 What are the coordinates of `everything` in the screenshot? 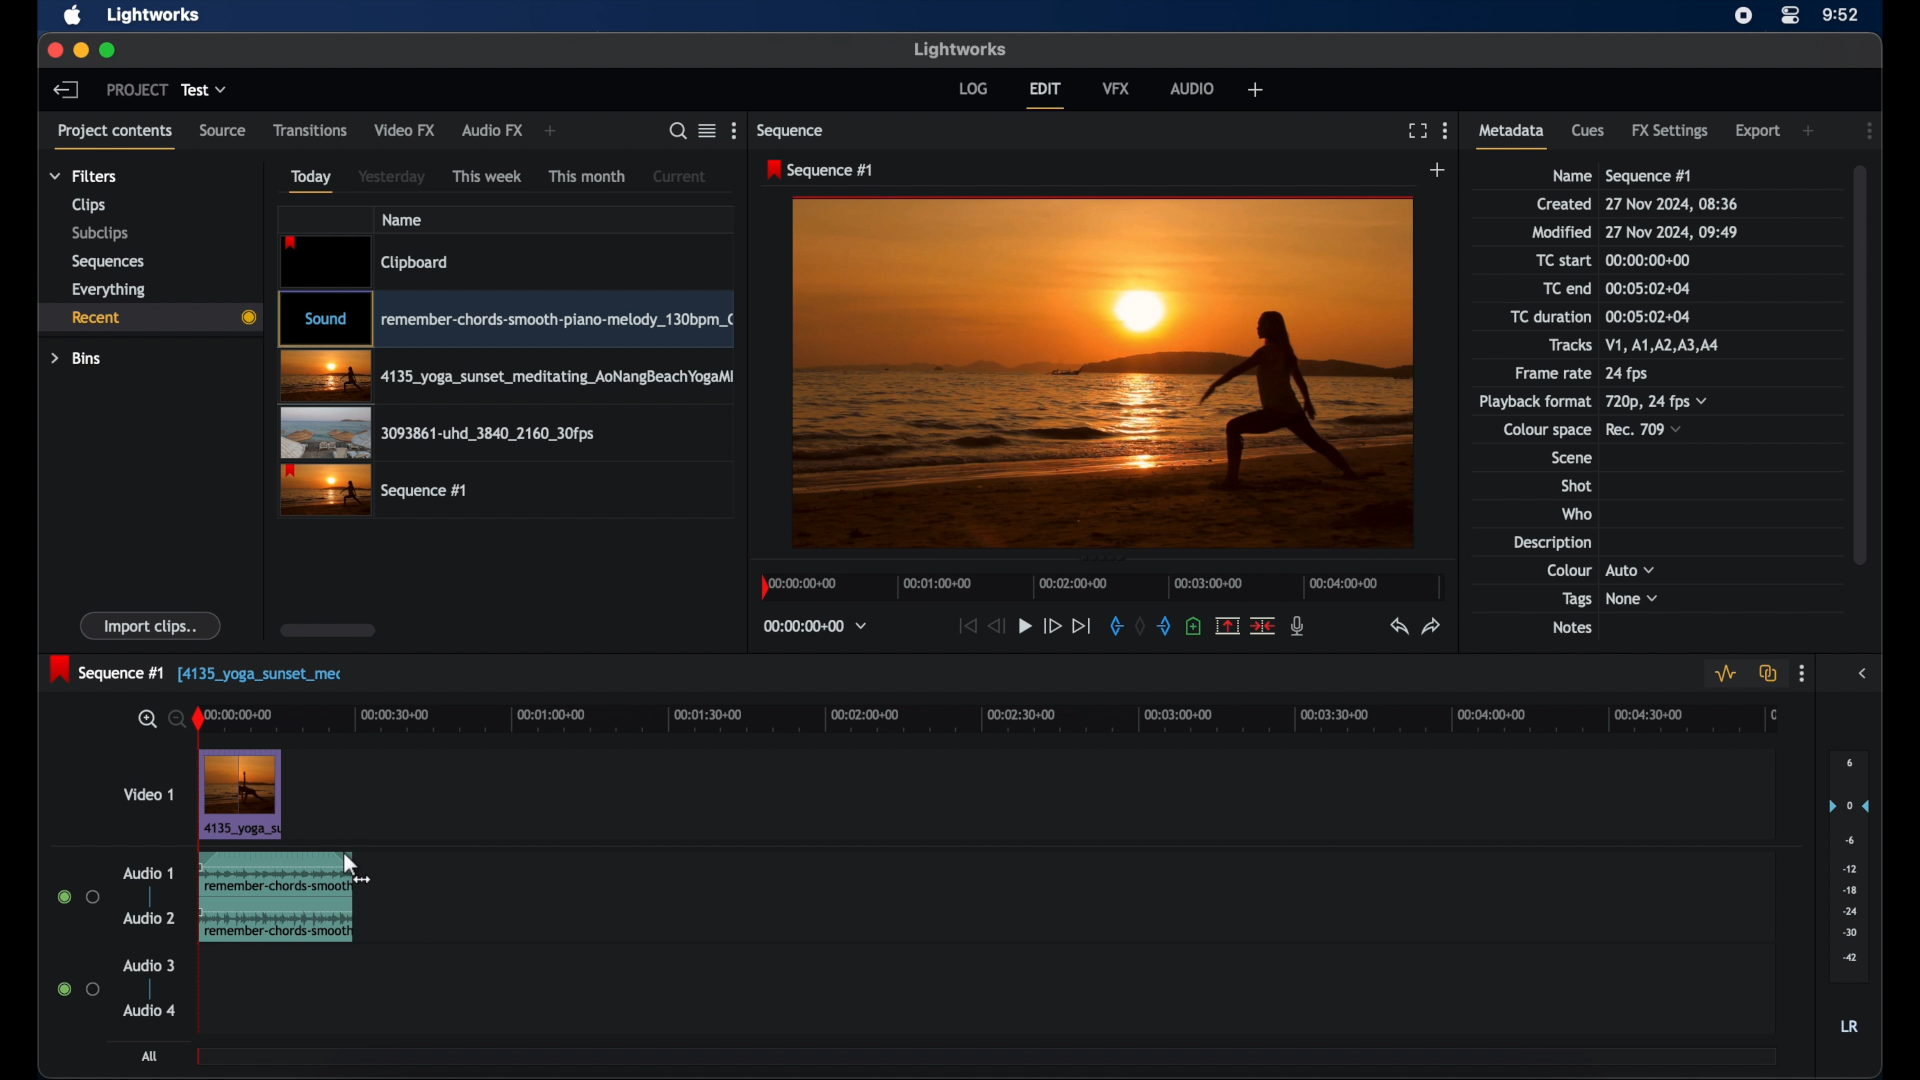 It's located at (108, 290).